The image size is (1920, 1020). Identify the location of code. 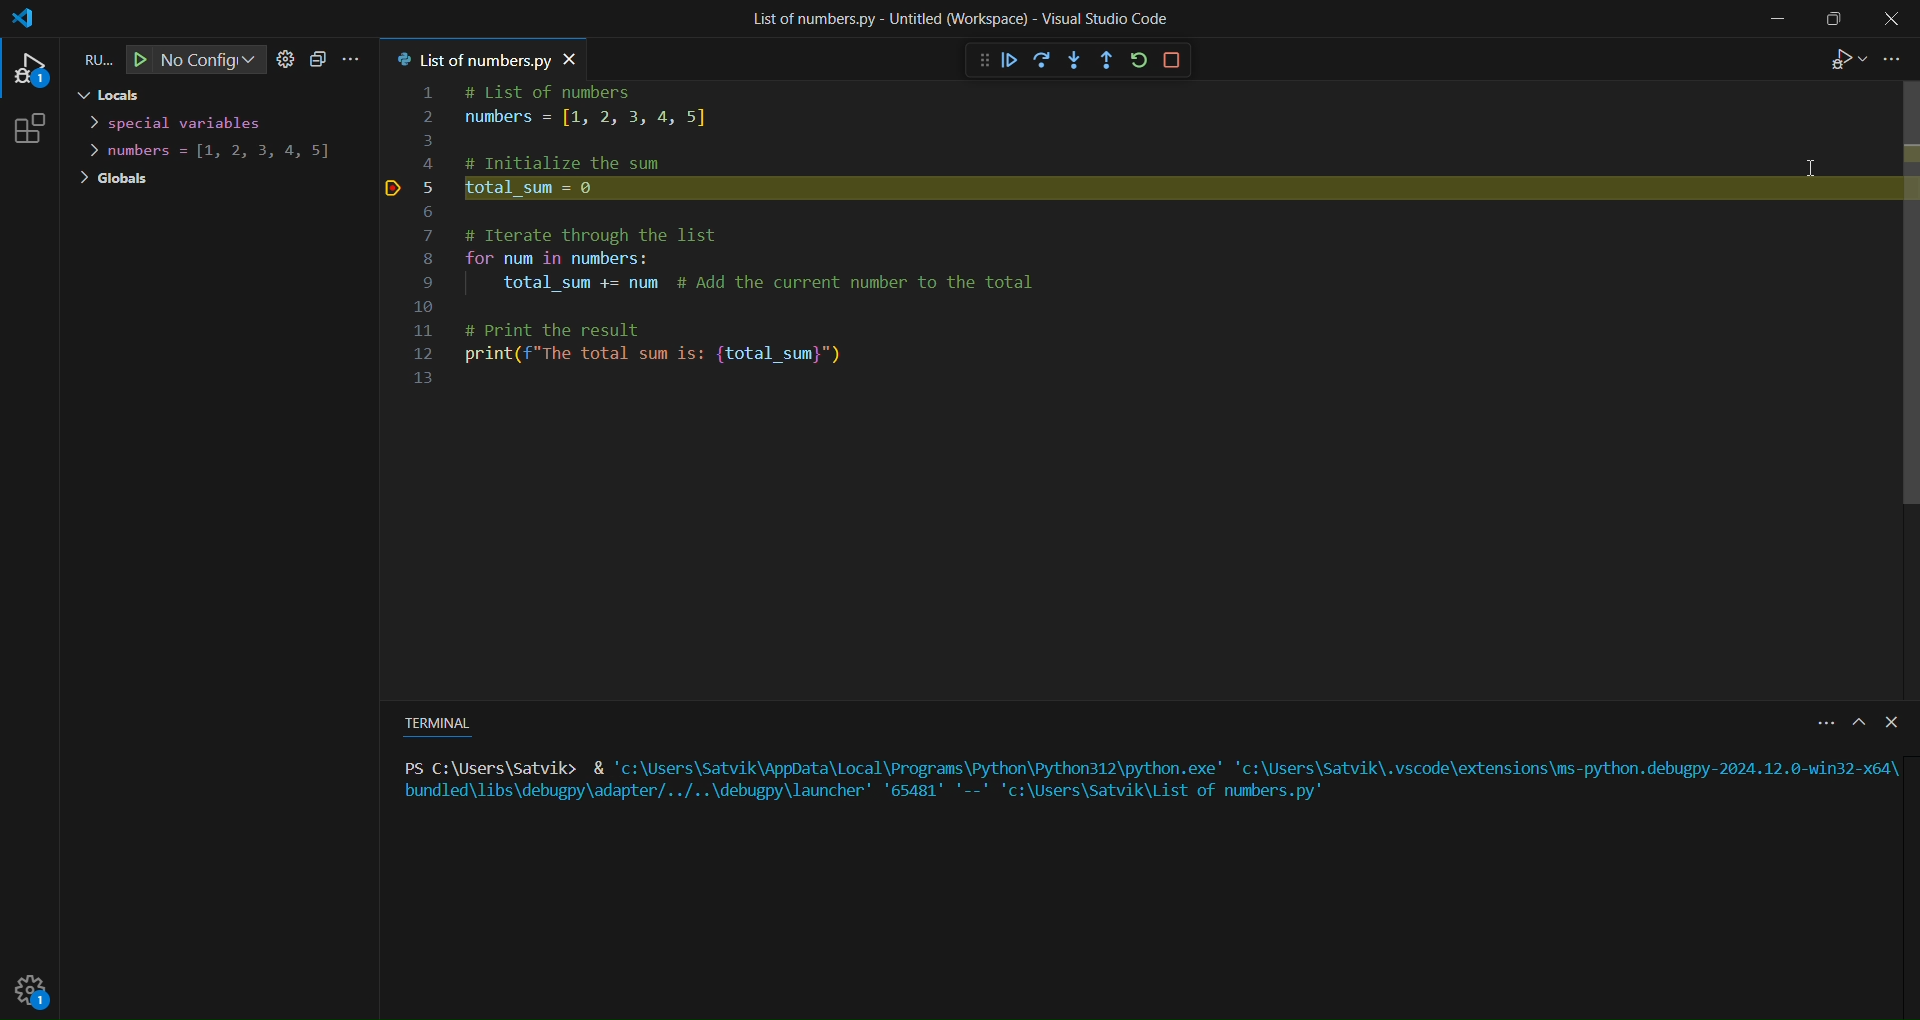
(615, 128).